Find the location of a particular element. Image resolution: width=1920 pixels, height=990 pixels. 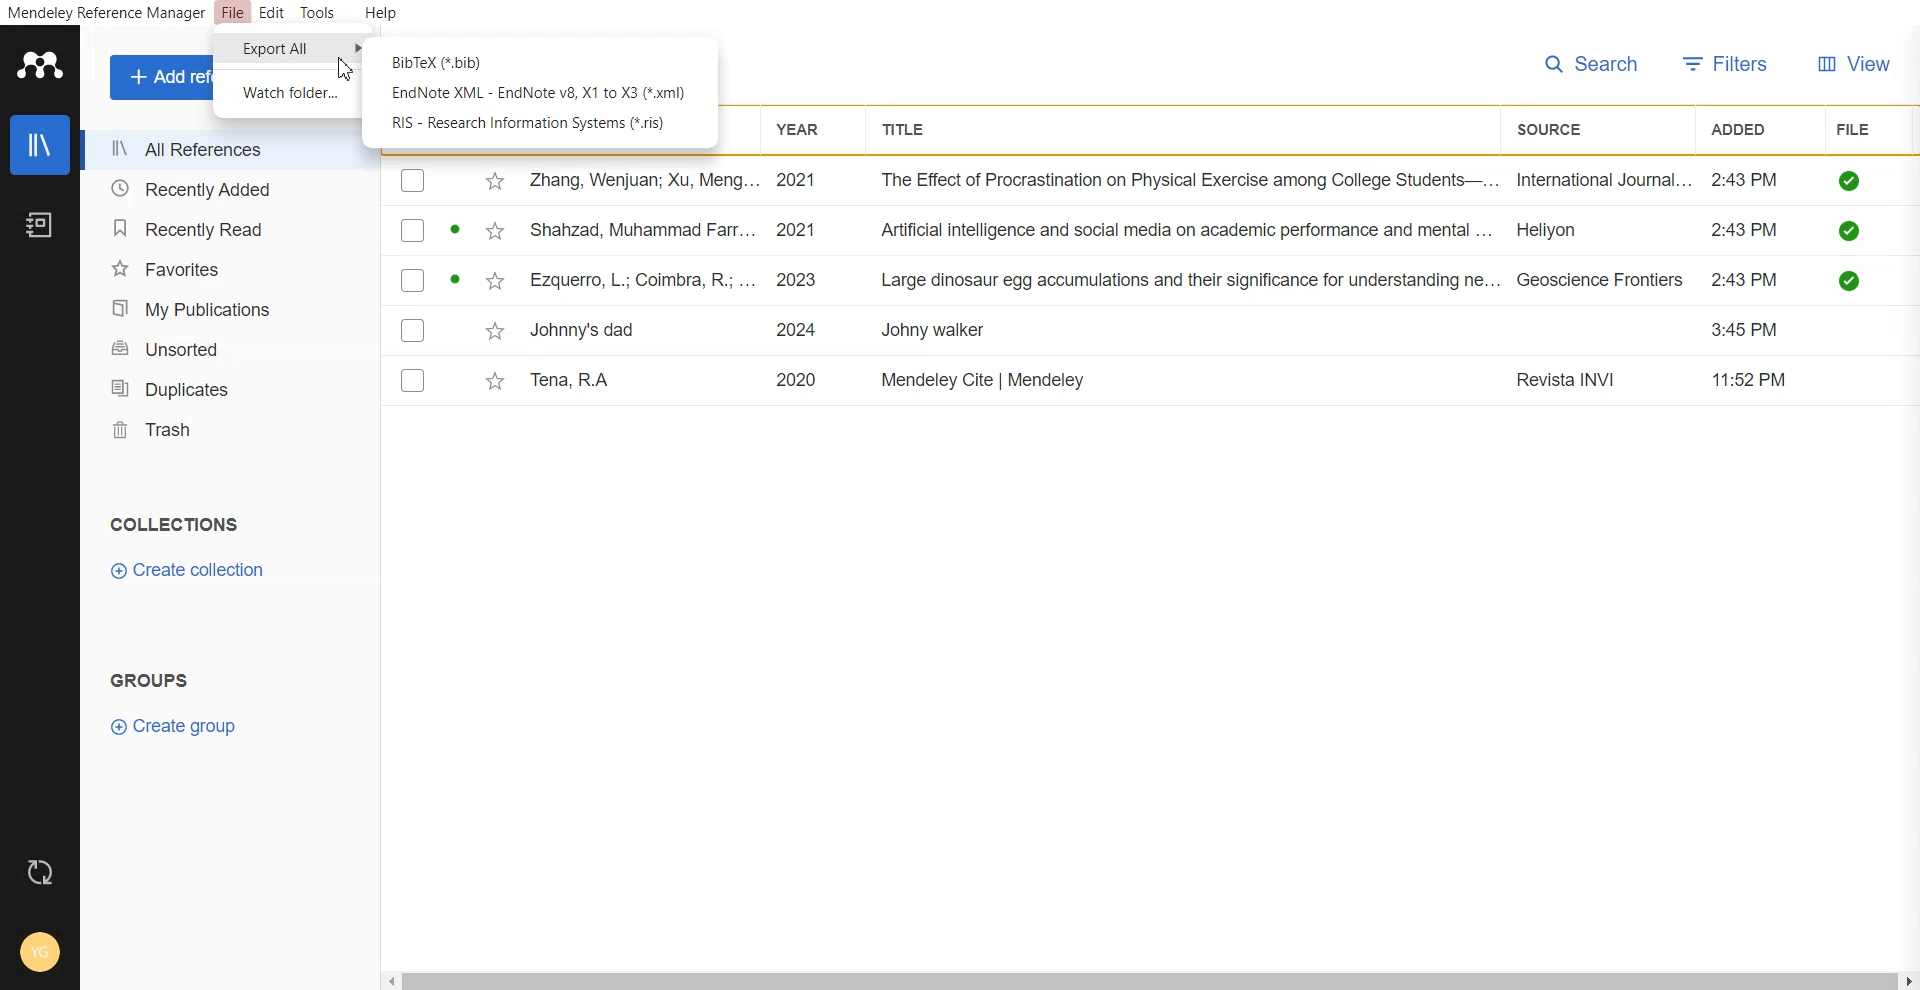

EndNote XML - EndNote v8, X1 to X3 (*xml) is located at coordinates (538, 93).